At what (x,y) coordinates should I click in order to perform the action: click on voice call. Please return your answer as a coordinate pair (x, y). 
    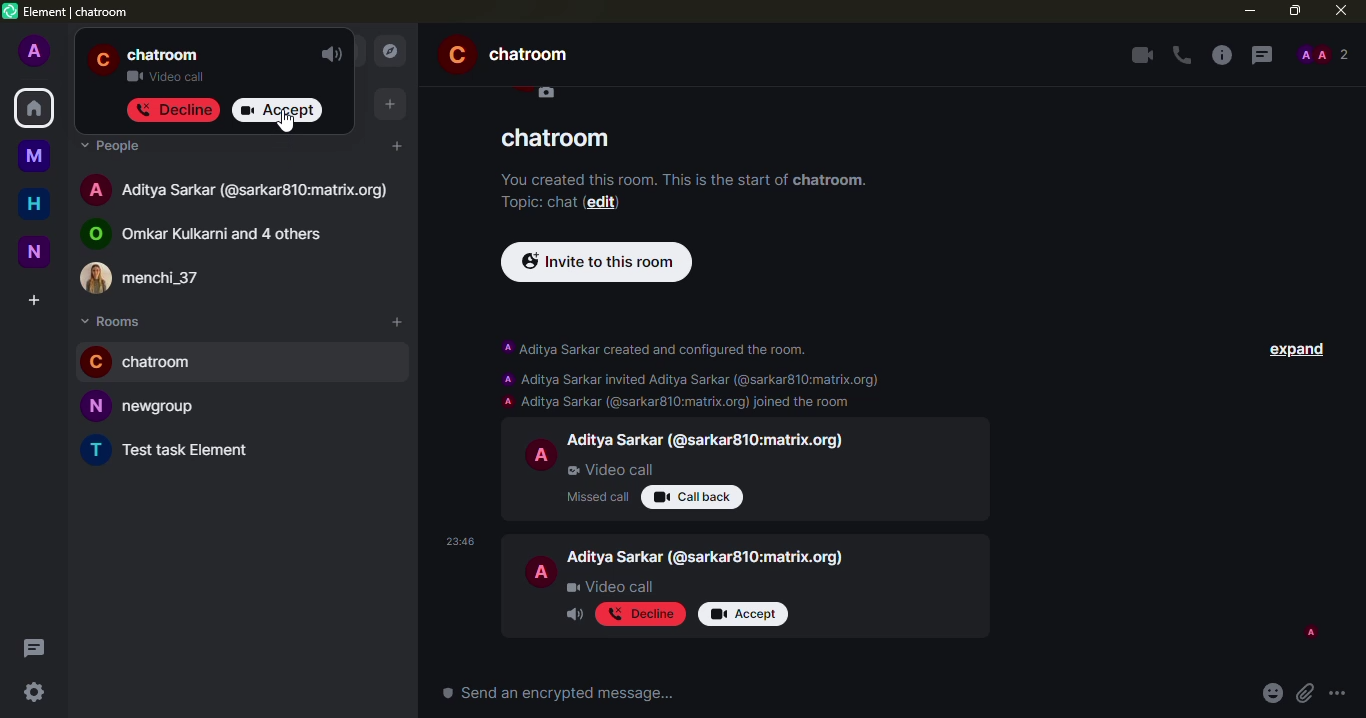
    Looking at the image, I should click on (1180, 56).